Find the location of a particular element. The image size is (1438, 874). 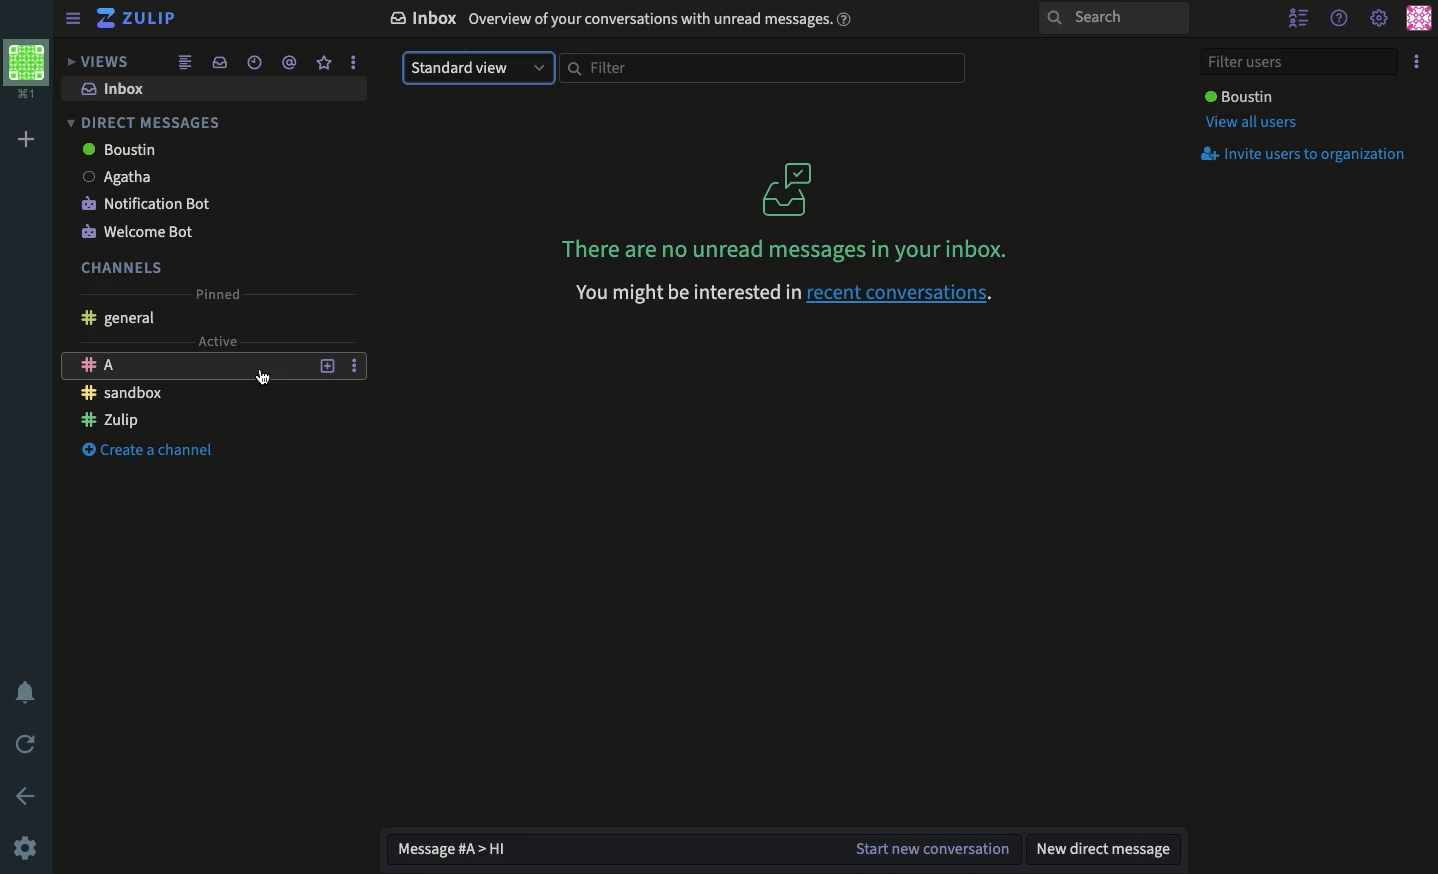

Profile is located at coordinates (1418, 18).